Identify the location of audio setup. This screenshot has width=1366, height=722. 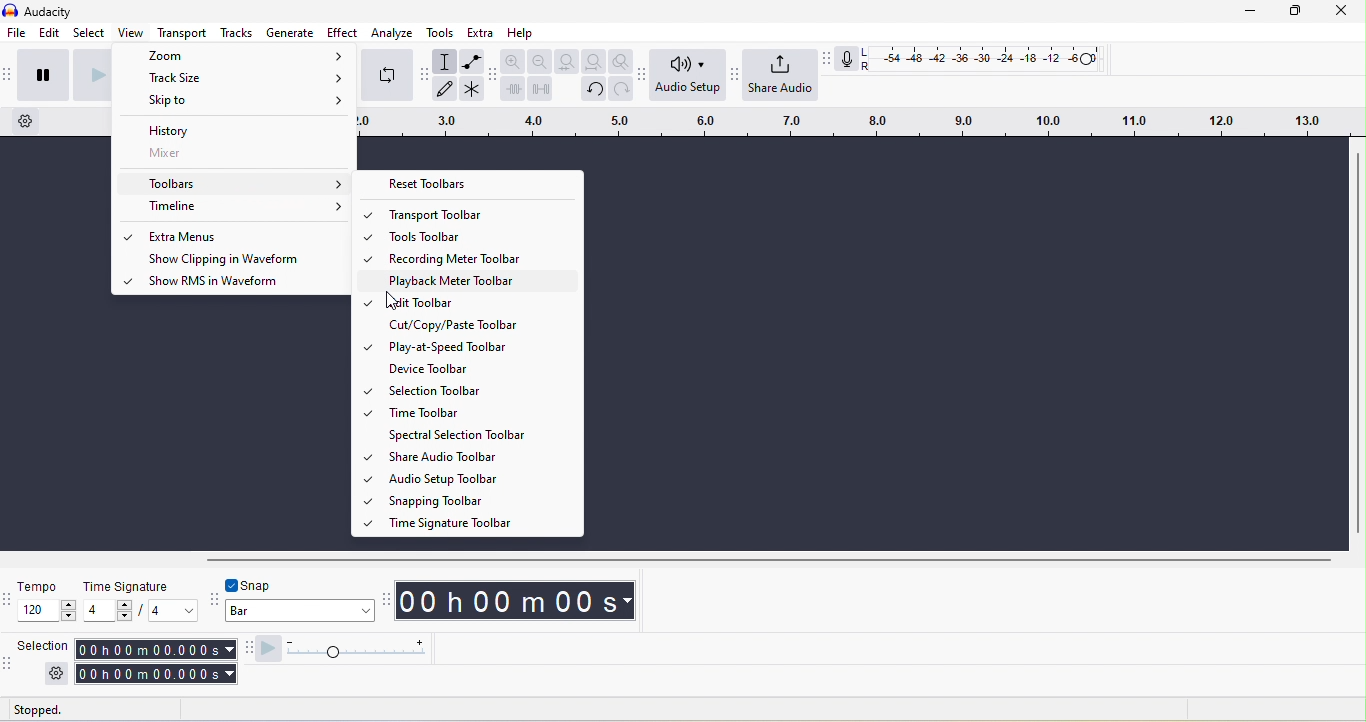
(688, 74).